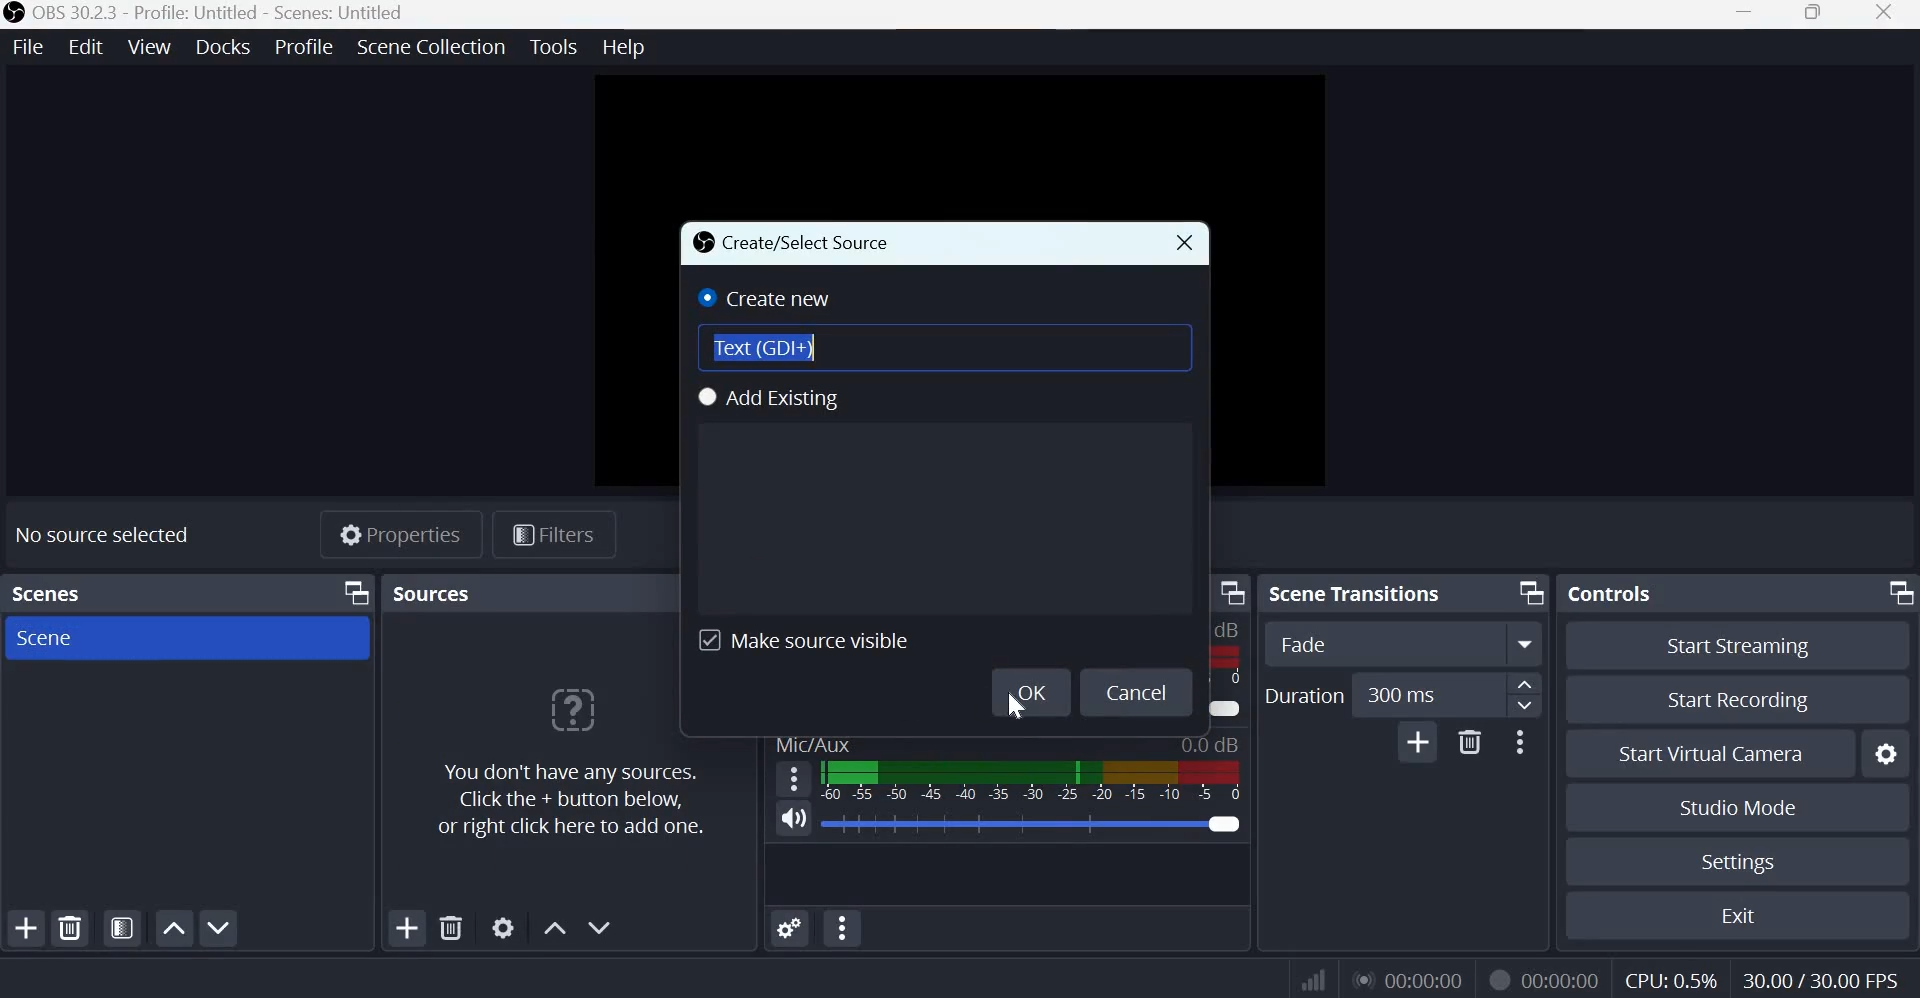 The width and height of the screenshot is (1920, 998). What do you see at coordinates (1033, 824) in the screenshot?
I see `0.0 dB` at bounding box center [1033, 824].